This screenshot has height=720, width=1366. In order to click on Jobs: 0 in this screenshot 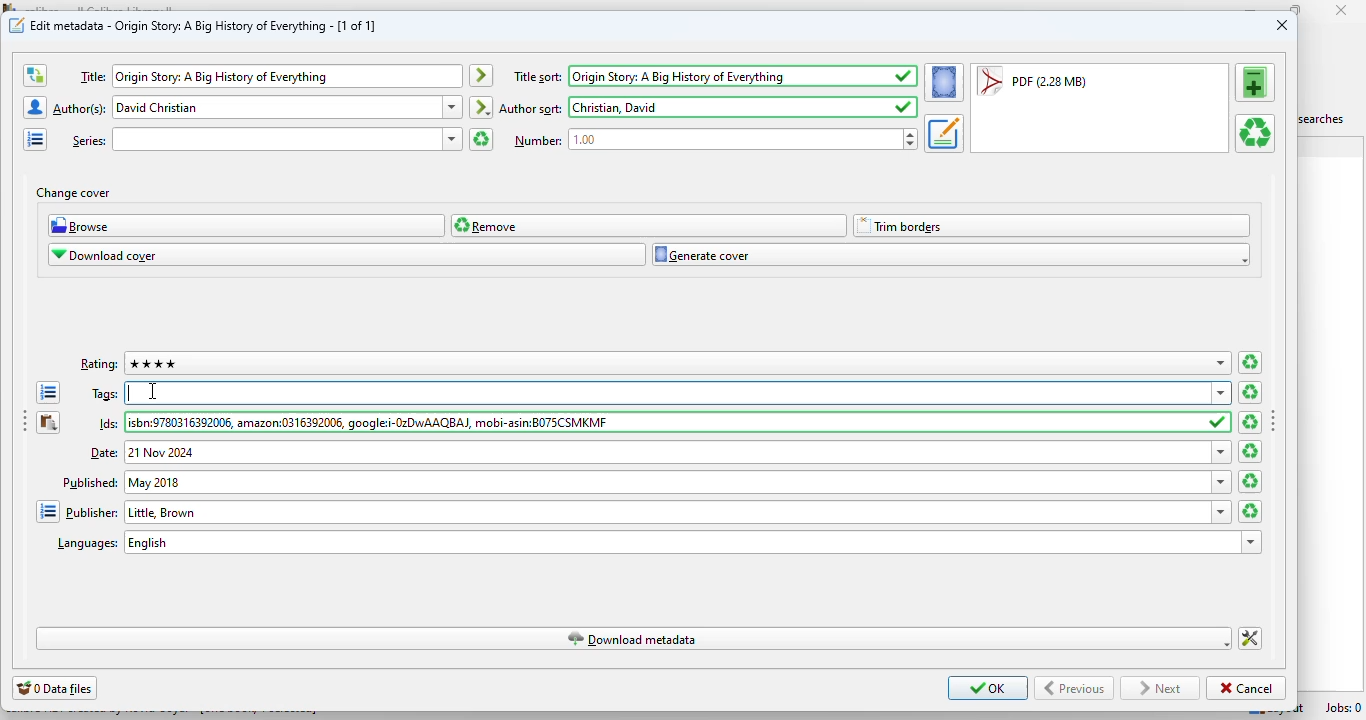, I will do `click(1343, 707)`.